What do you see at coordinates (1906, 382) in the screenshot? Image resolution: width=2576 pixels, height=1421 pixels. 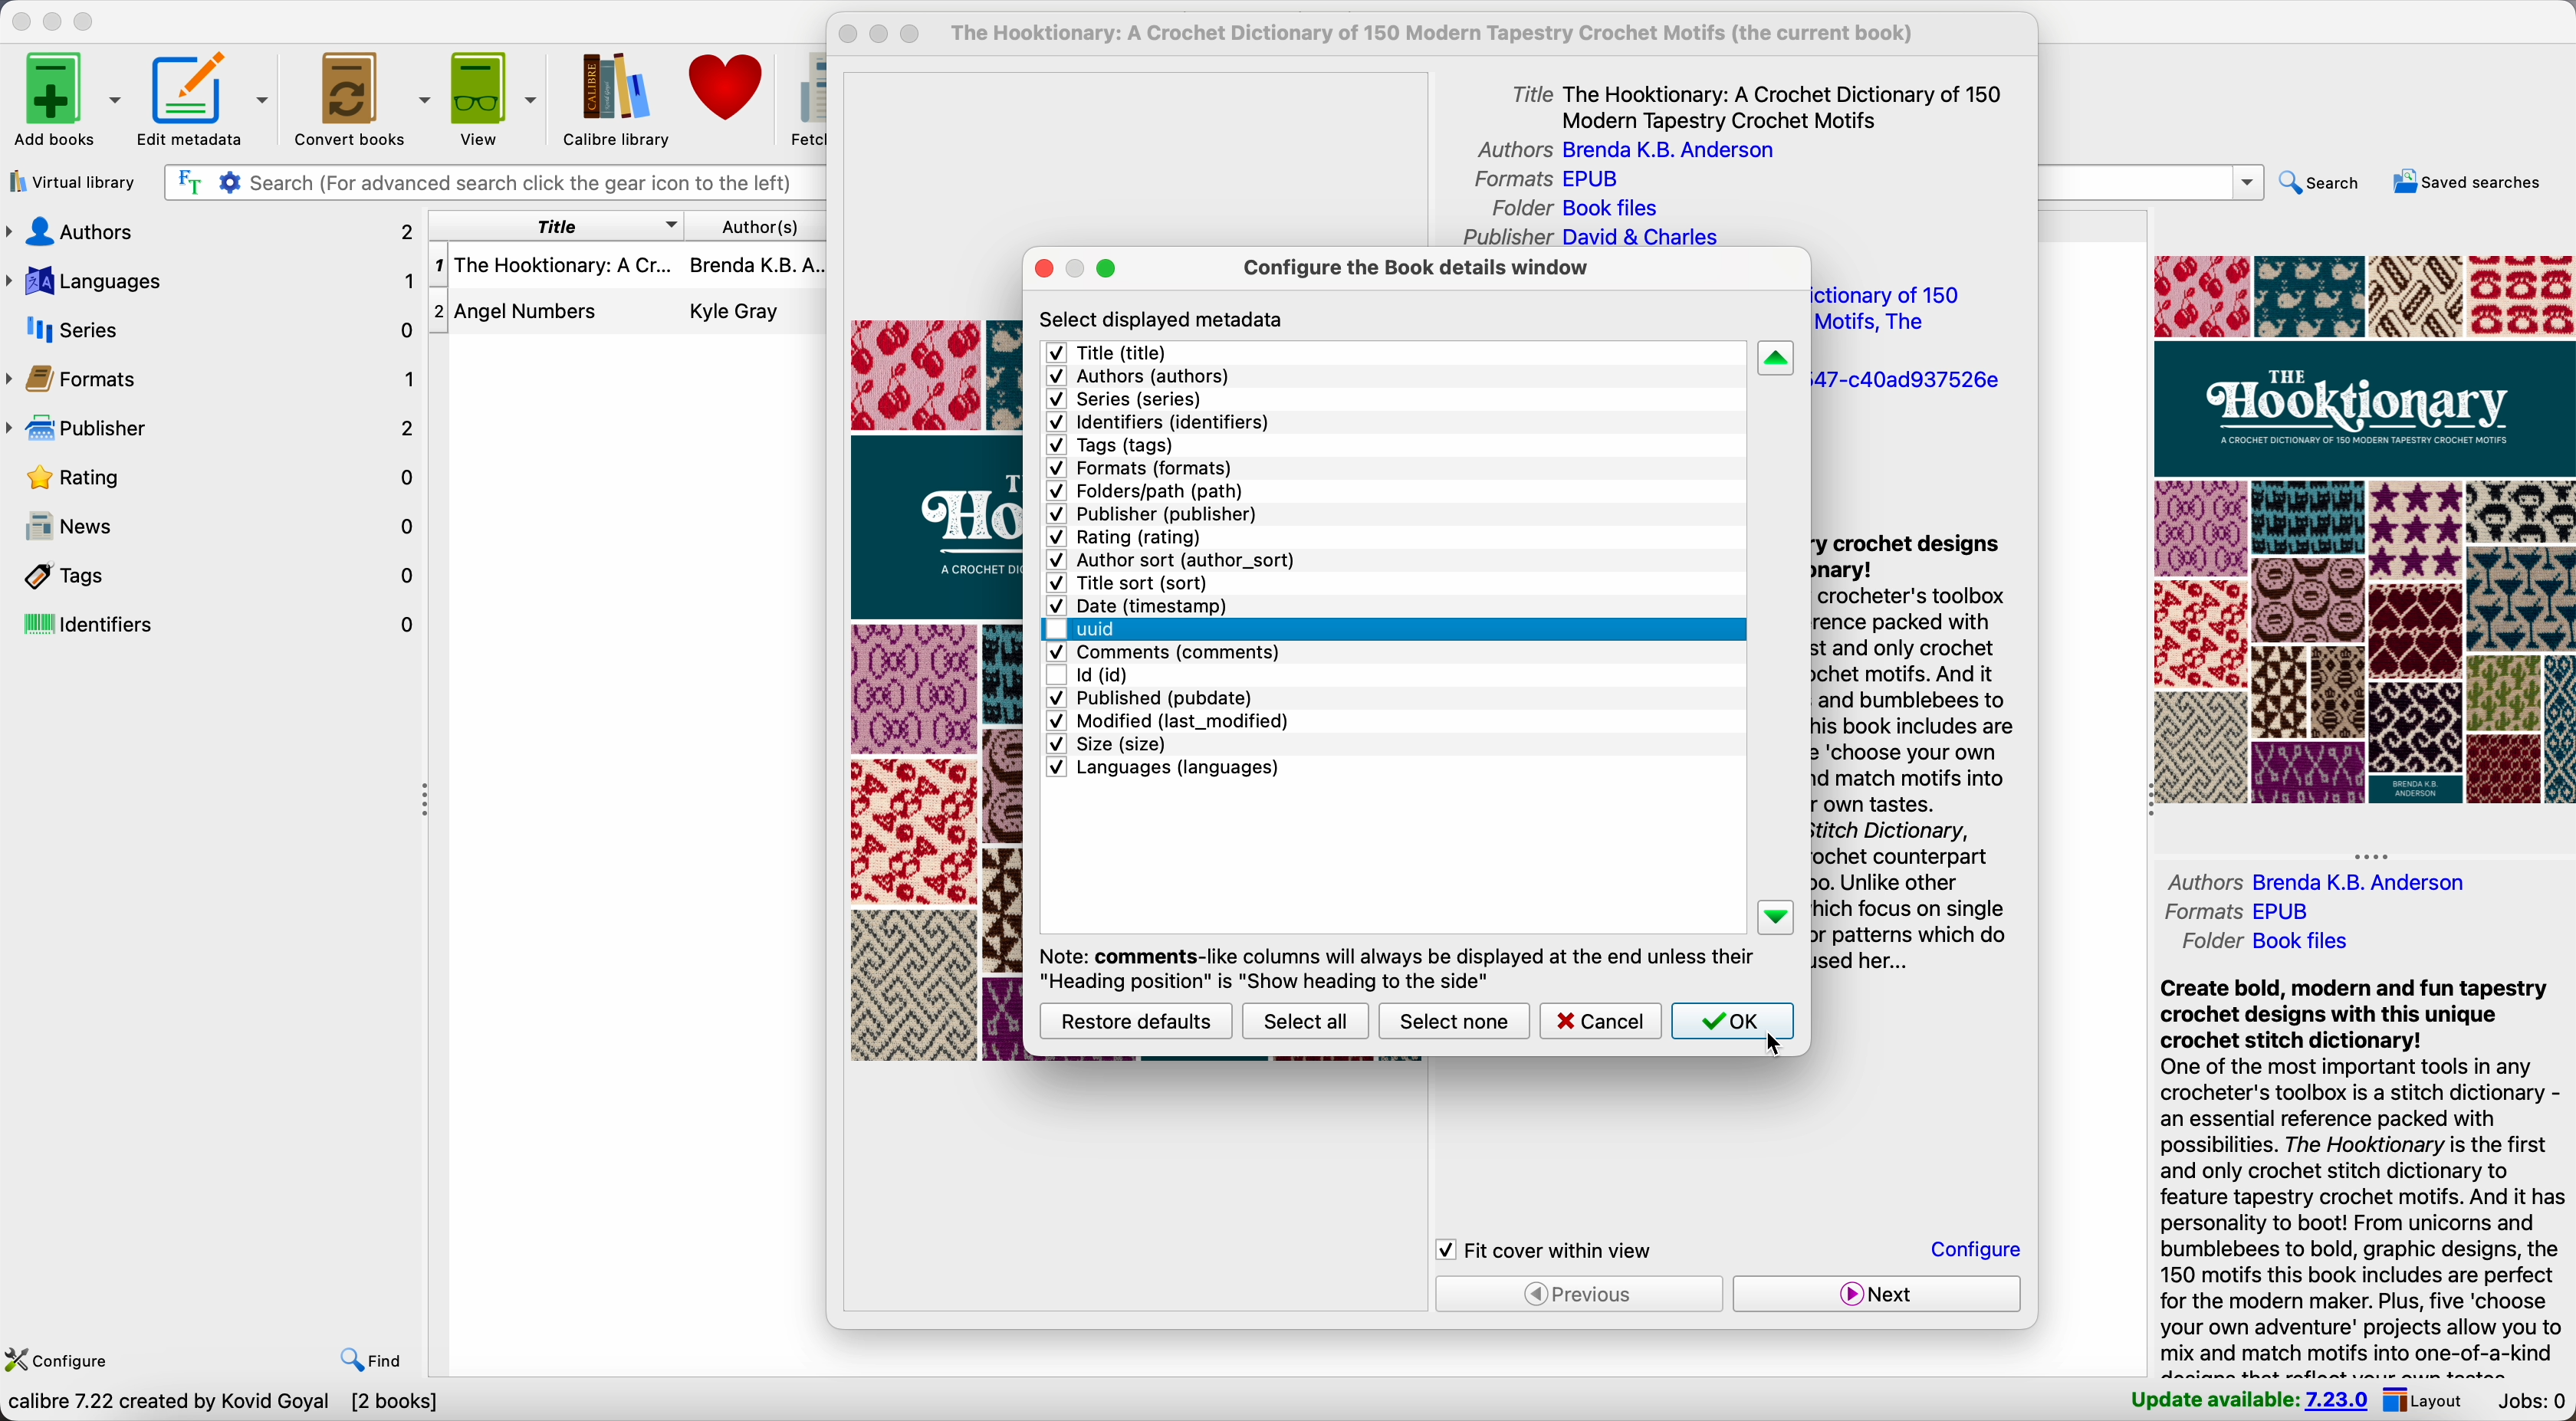 I see `uuid` at bounding box center [1906, 382].